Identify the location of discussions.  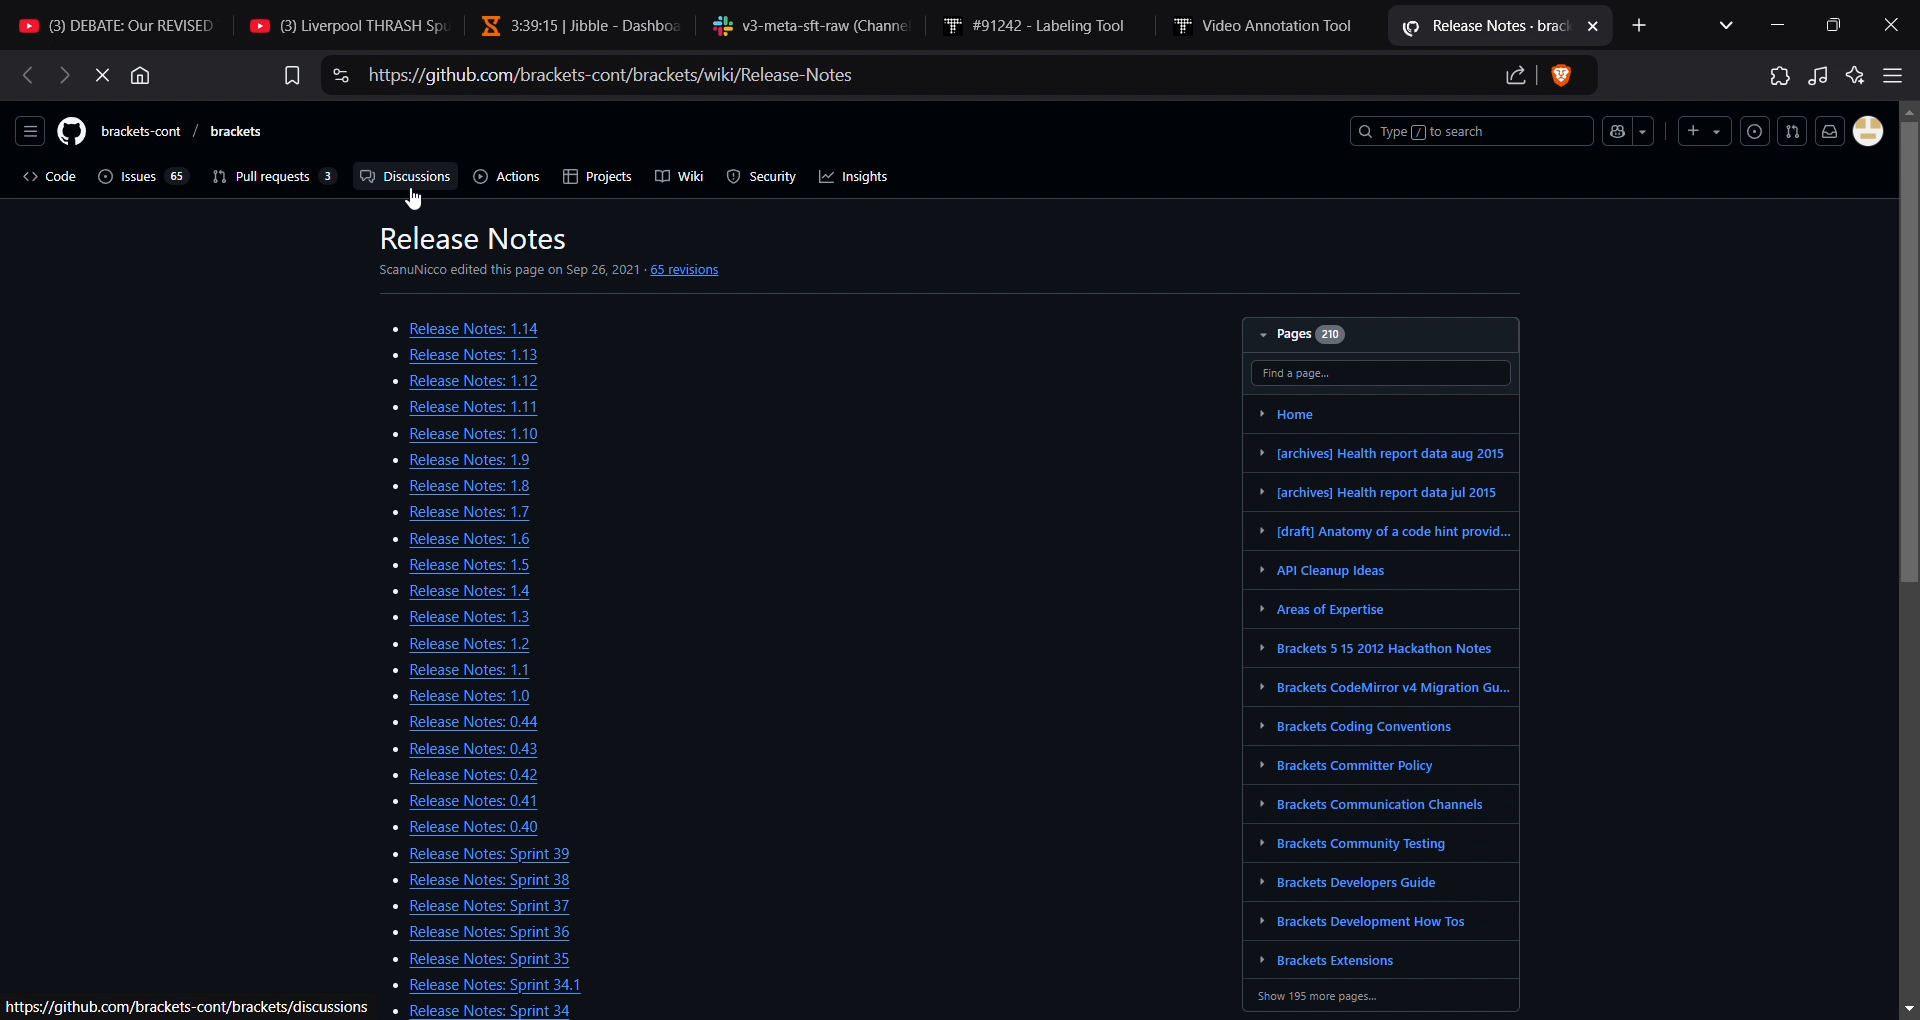
(400, 177).